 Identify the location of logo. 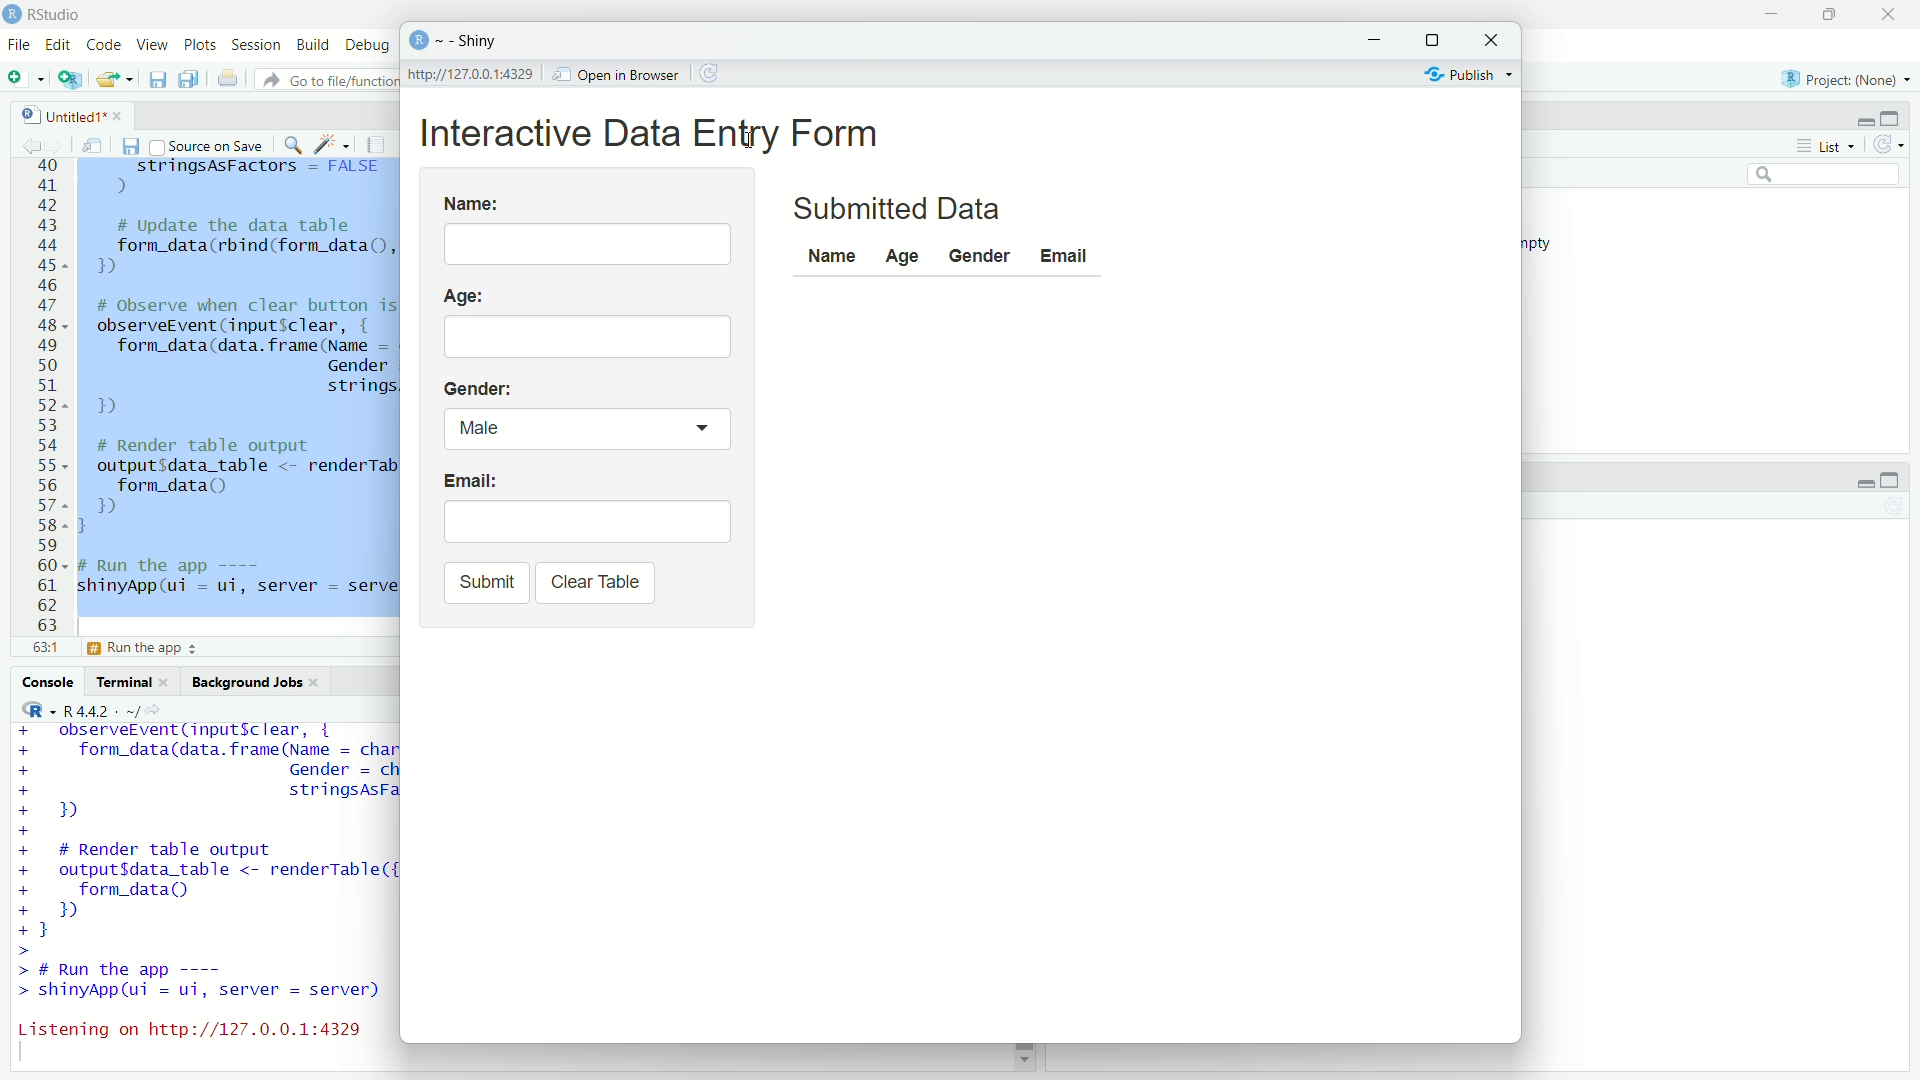
(417, 41).